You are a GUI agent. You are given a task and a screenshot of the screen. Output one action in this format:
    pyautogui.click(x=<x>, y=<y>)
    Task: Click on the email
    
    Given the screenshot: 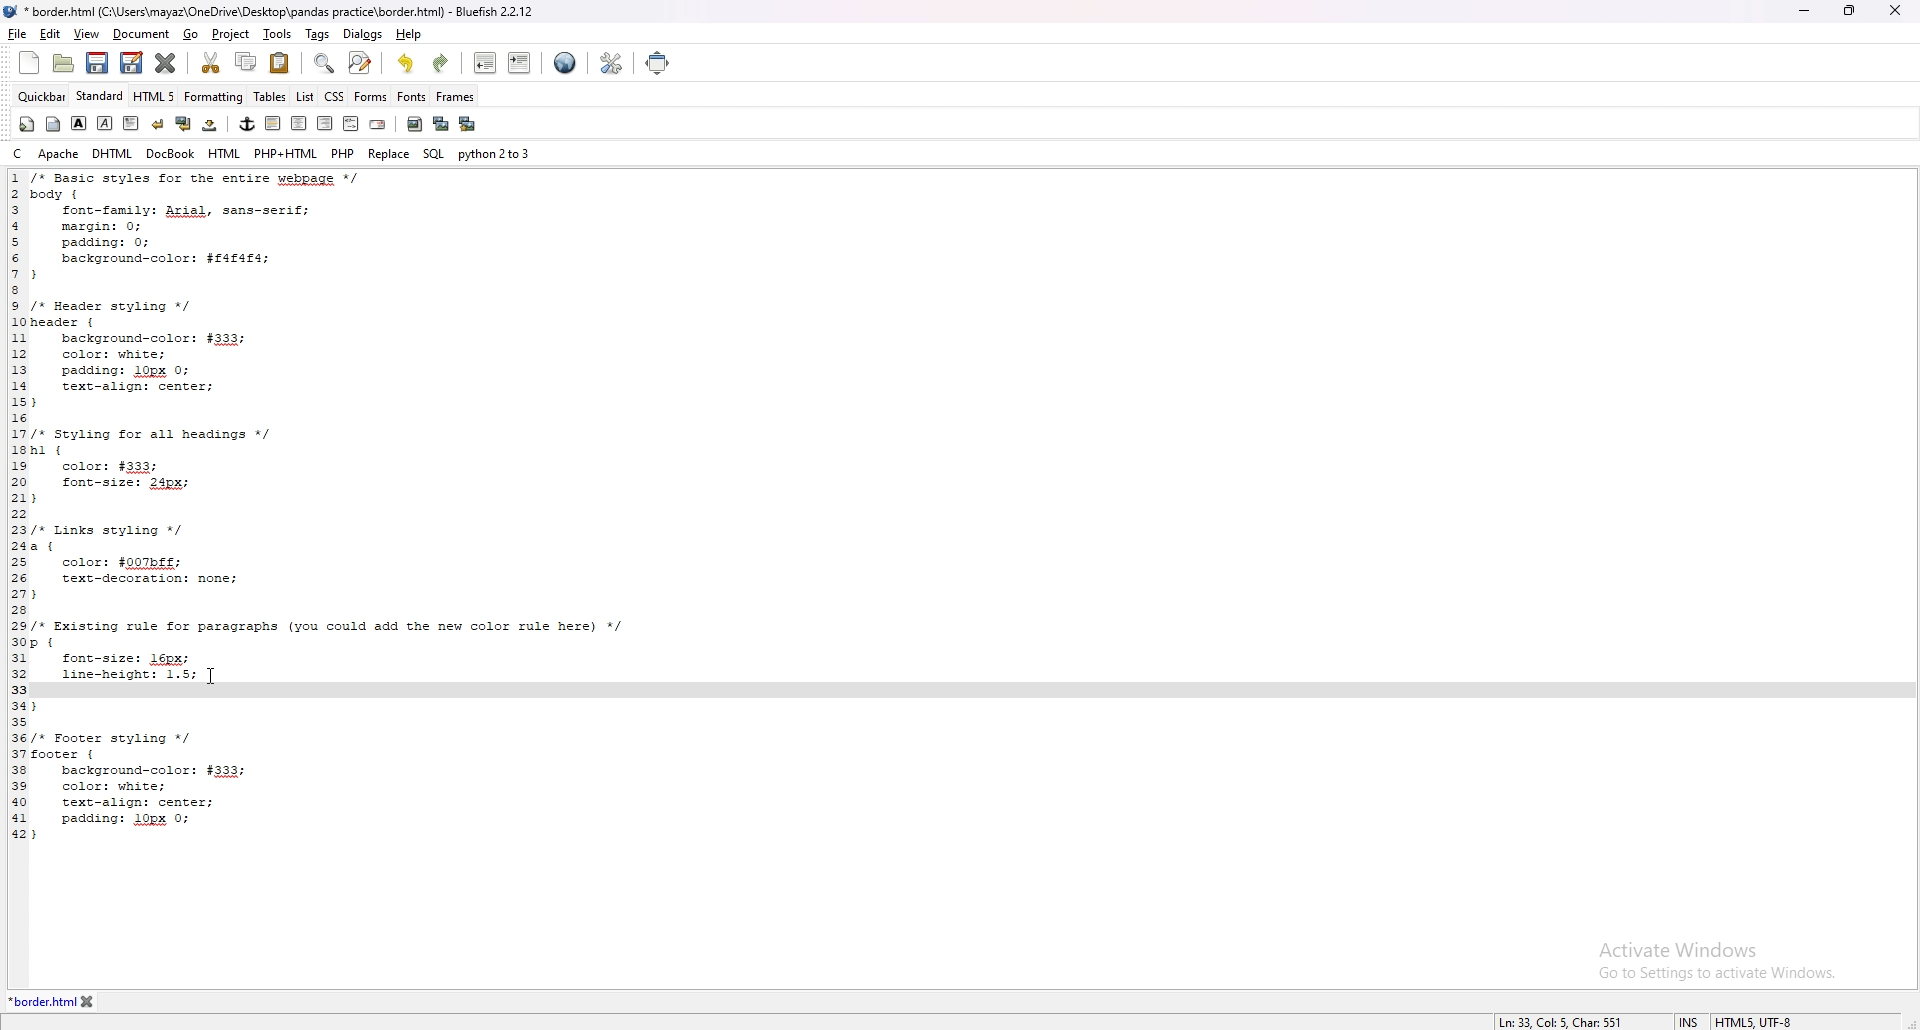 What is the action you would take?
    pyautogui.click(x=379, y=123)
    